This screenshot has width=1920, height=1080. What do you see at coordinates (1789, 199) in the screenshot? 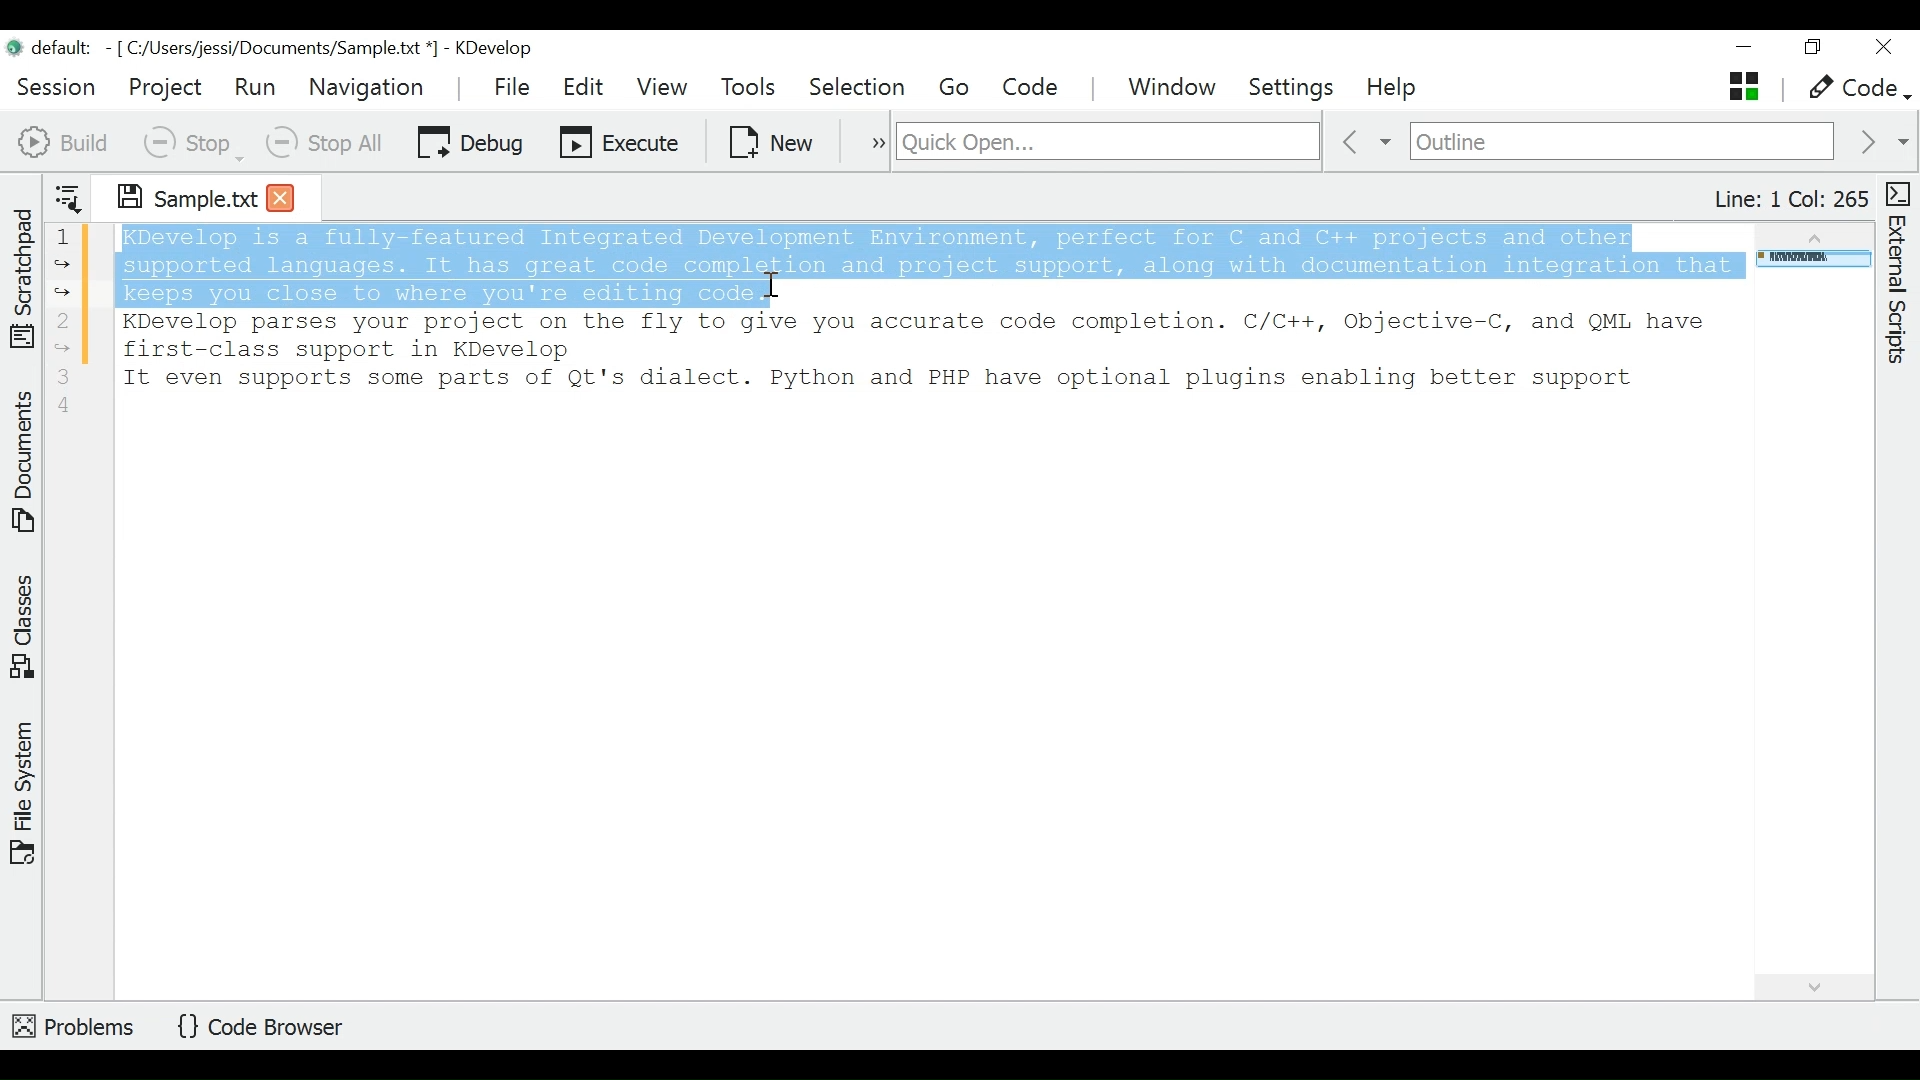
I see `Line: 1 Col: 265` at bounding box center [1789, 199].